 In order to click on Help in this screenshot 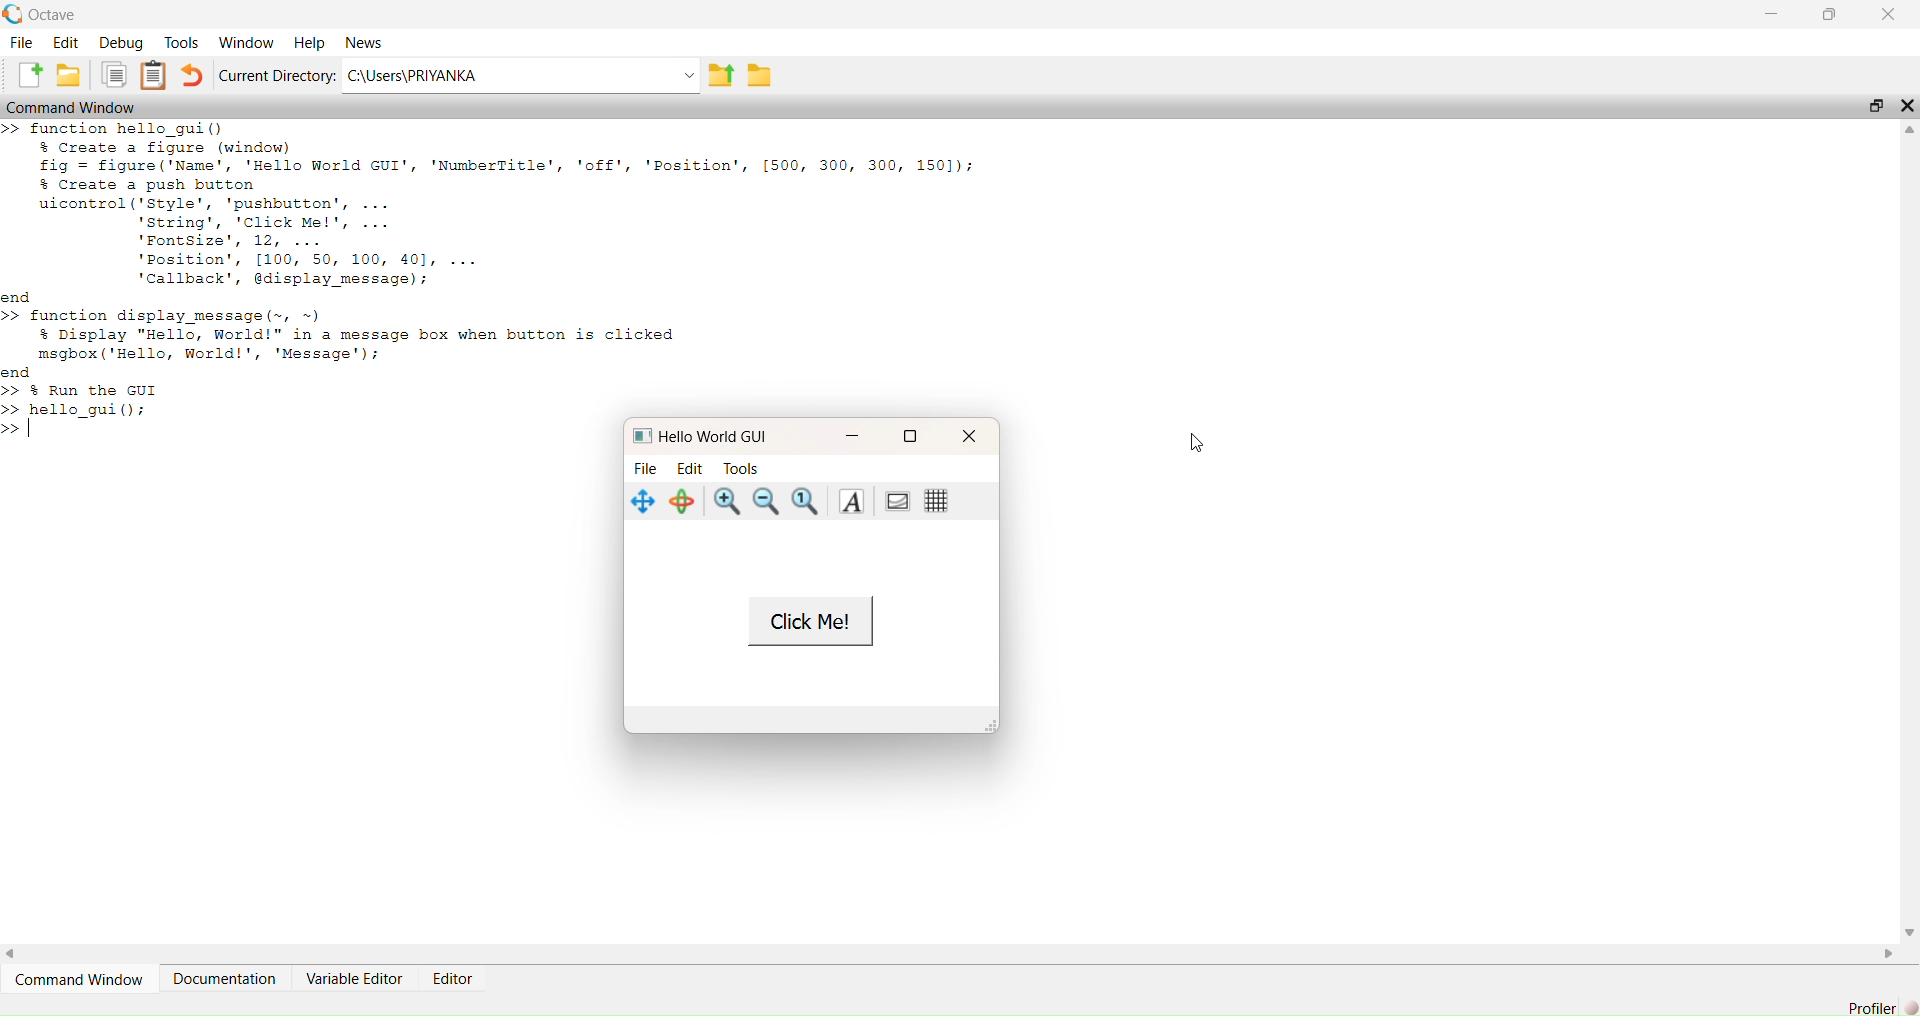, I will do `click(308, 38)`.